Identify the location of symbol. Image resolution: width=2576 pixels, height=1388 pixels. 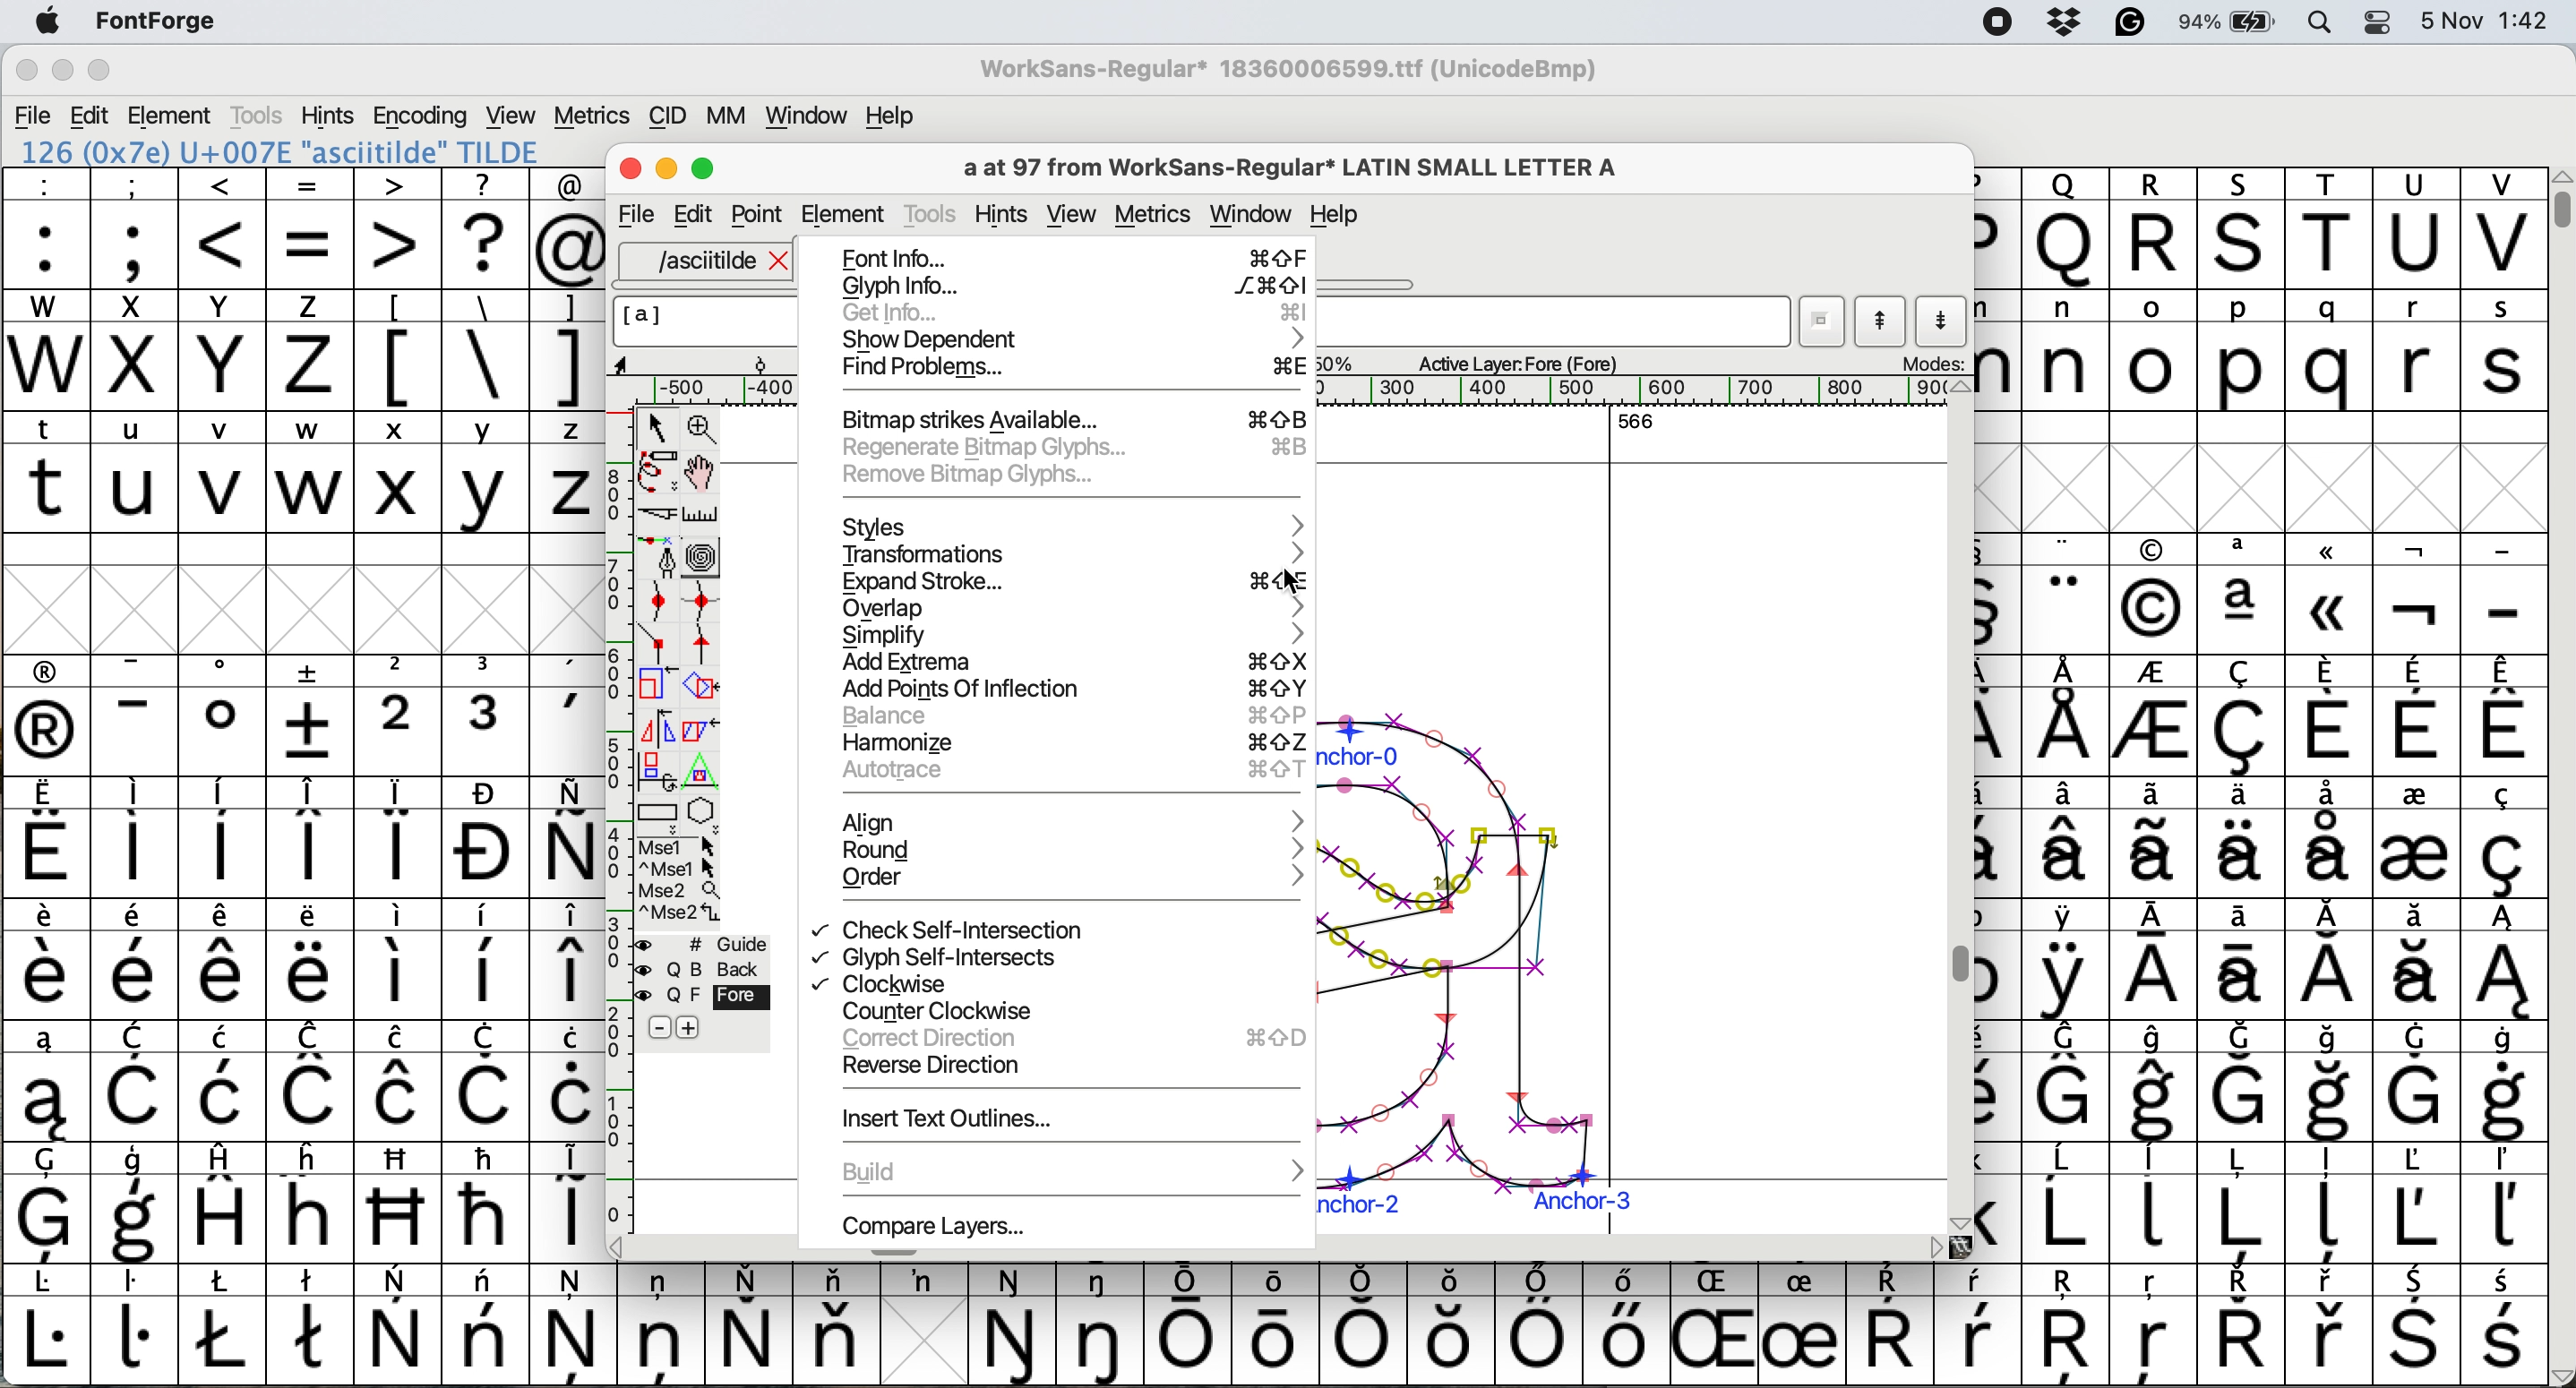
(566, 837).